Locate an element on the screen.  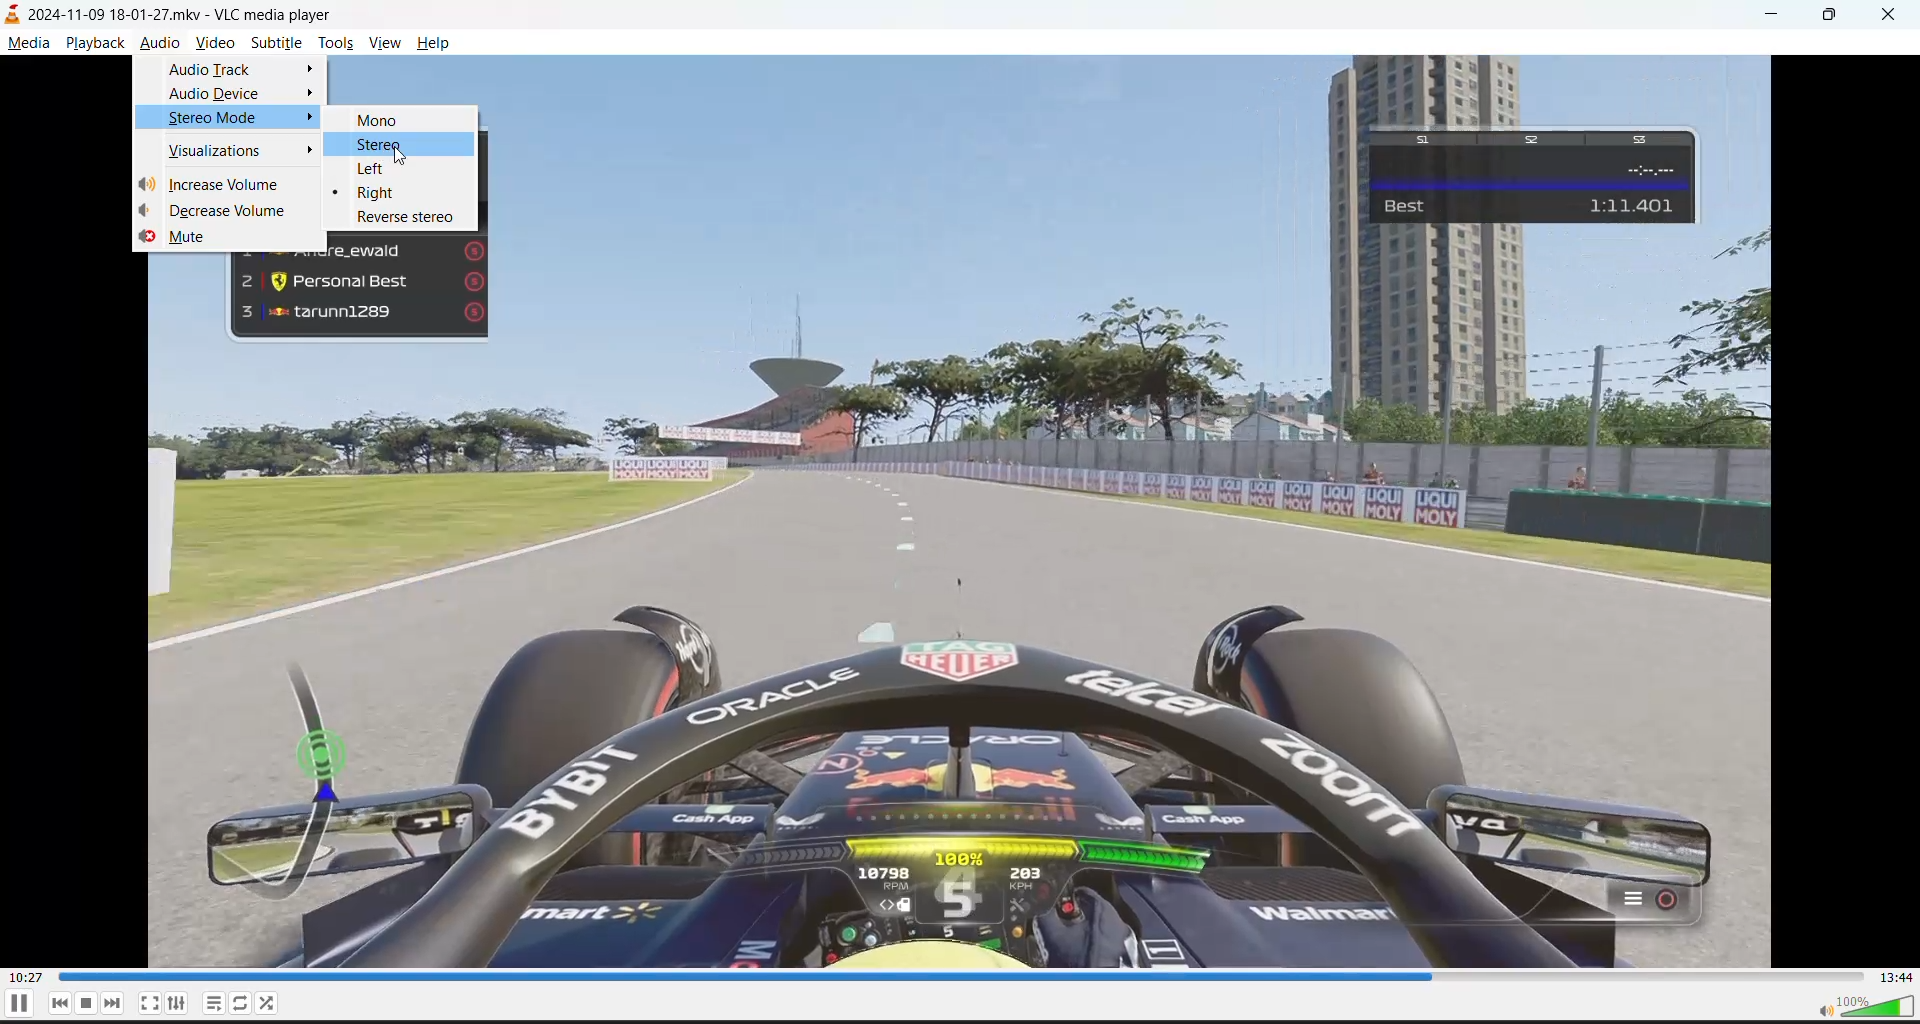
media is located at coordinates (28, 44).